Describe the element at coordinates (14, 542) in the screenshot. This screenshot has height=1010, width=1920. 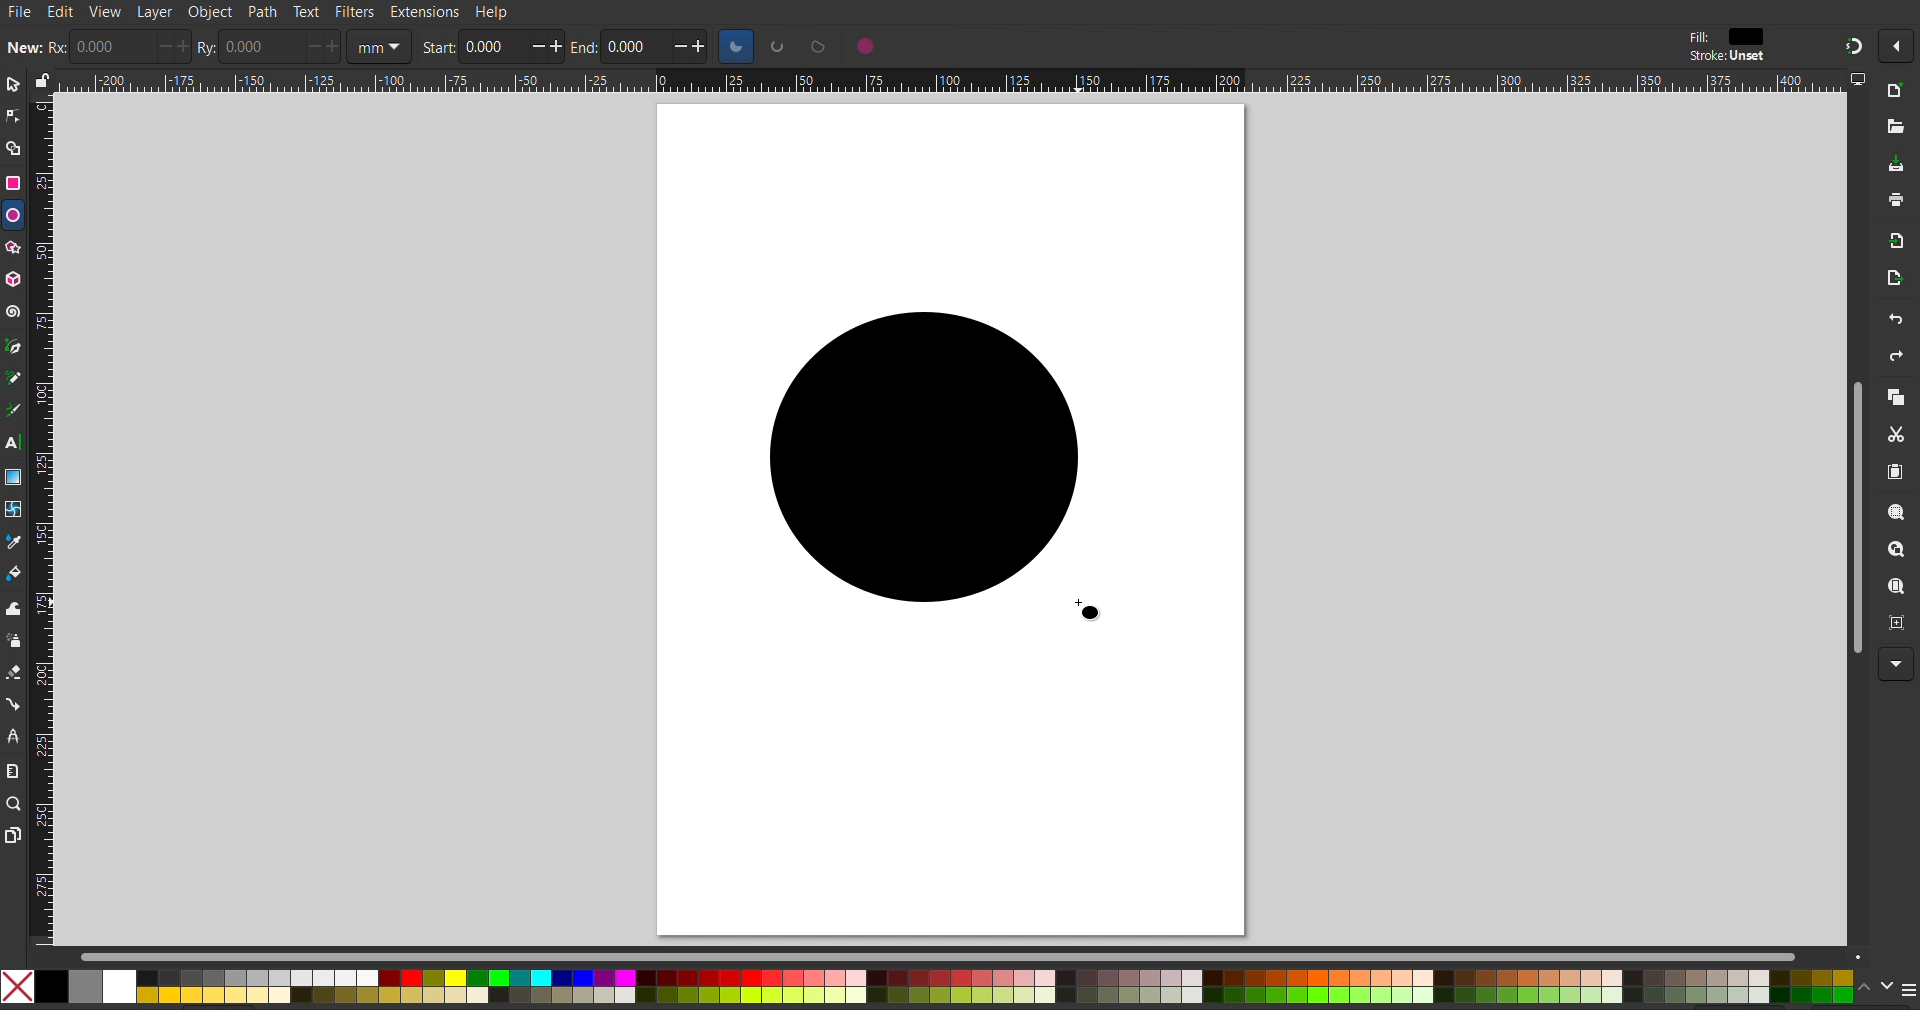
I see `Color Picker Tool` at that location.